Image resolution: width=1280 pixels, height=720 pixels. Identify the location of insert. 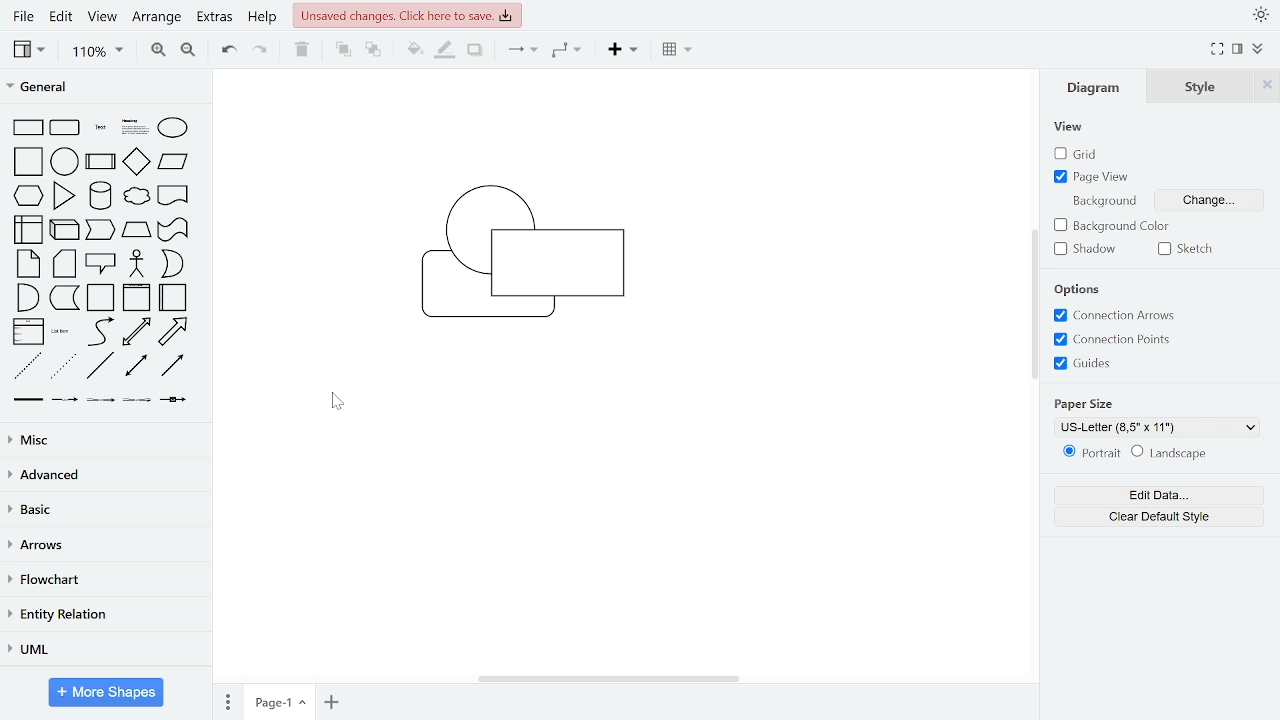
(621, 51).